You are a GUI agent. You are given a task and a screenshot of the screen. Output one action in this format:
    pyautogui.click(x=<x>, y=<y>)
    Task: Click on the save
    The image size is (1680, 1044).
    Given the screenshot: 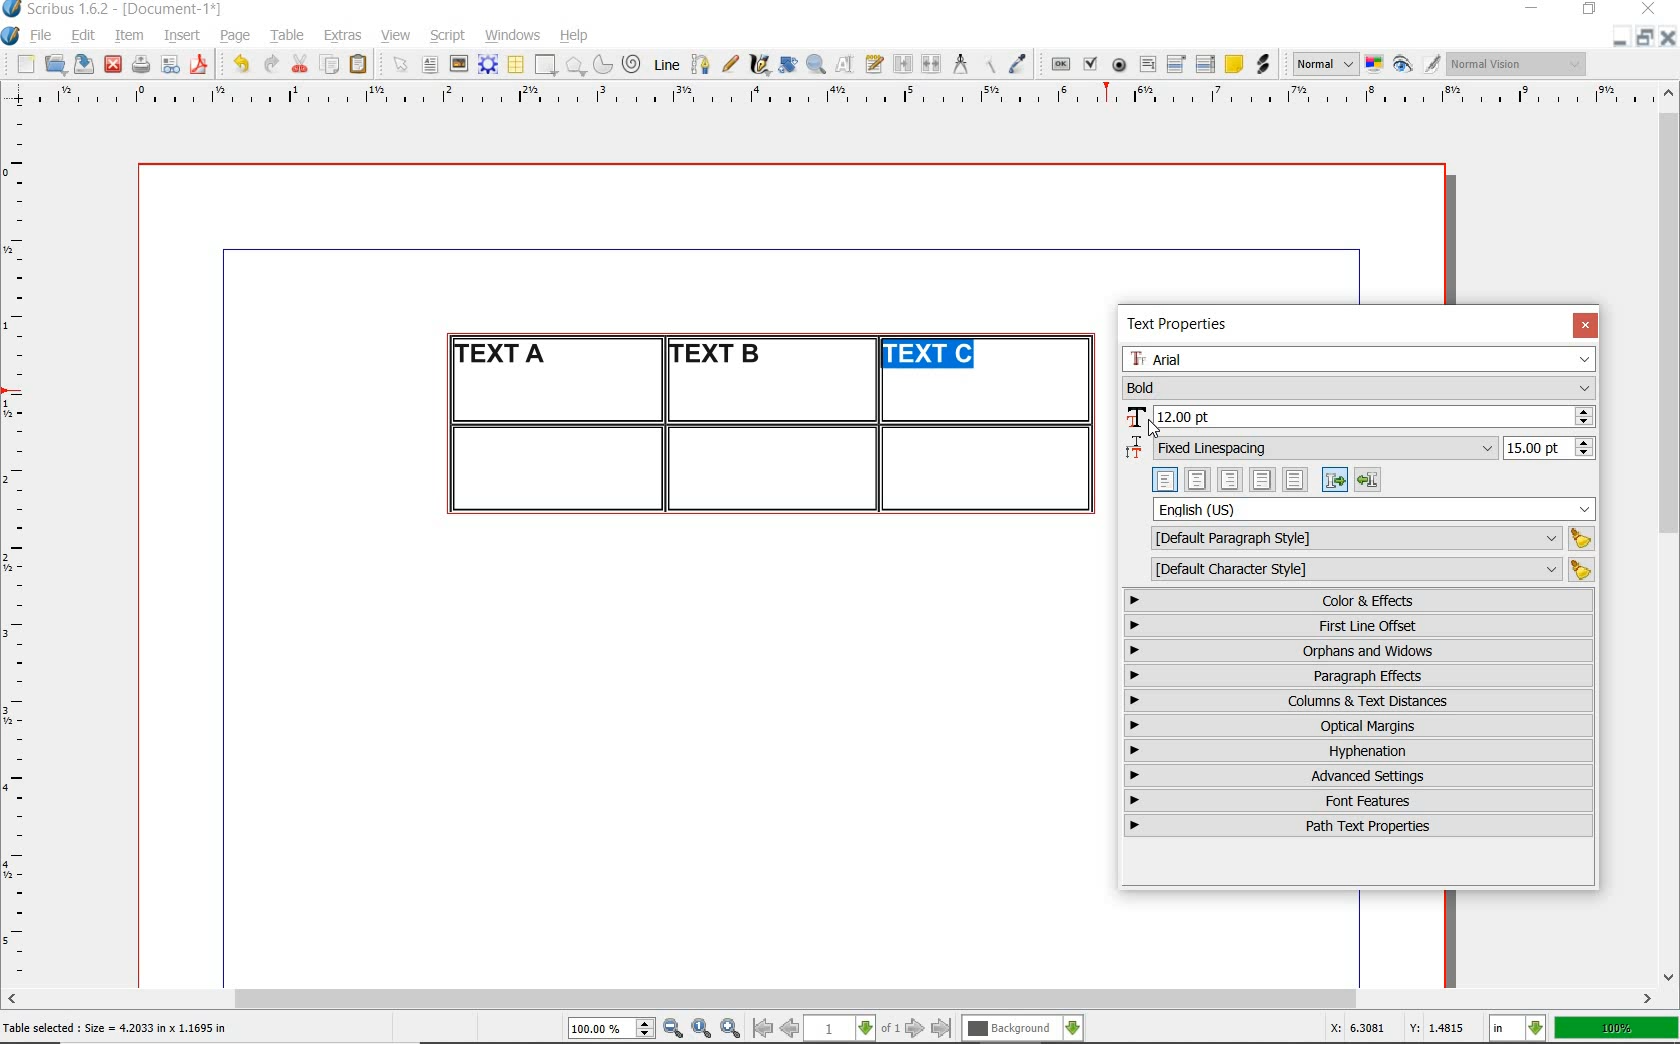 What is the action you would take?
    pyautogui.click(x=81, y=64)
    